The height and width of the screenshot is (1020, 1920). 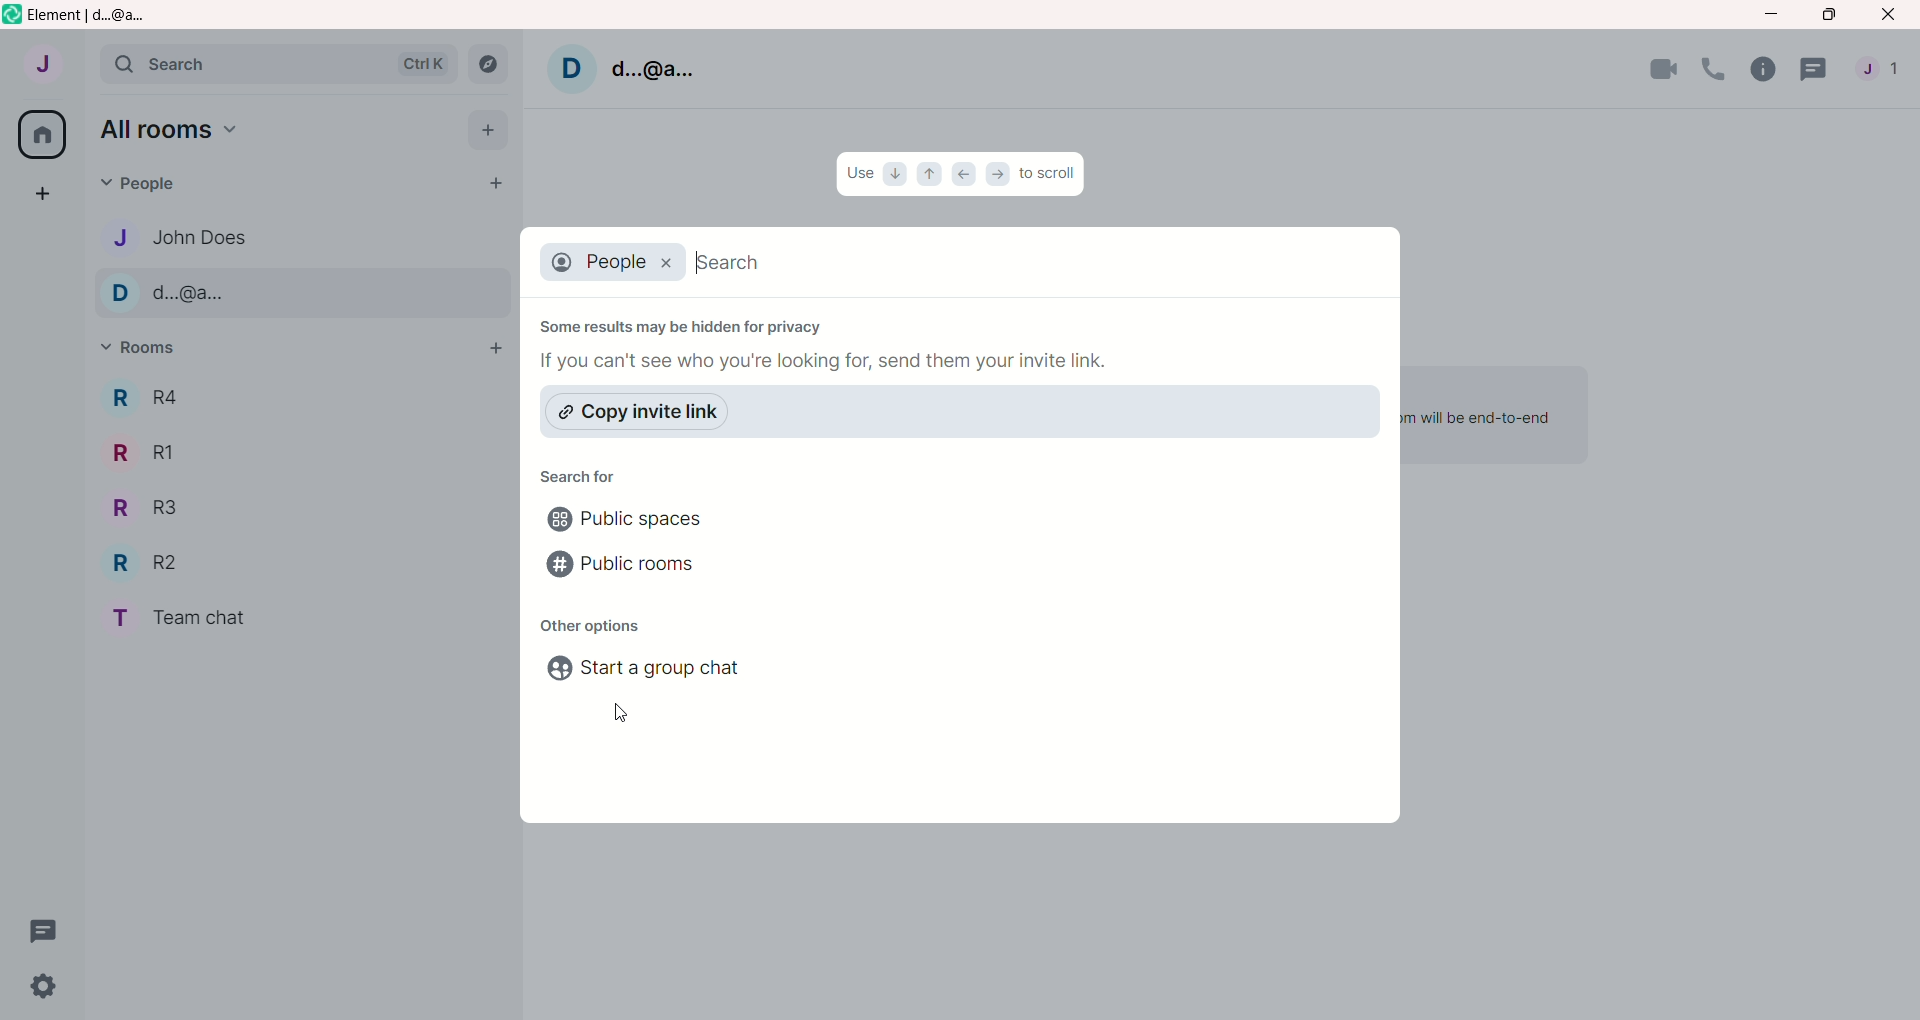 What do you see at coordinates (613, 262) in the screenshot?
I see `people` at bounding box center [613, 262].